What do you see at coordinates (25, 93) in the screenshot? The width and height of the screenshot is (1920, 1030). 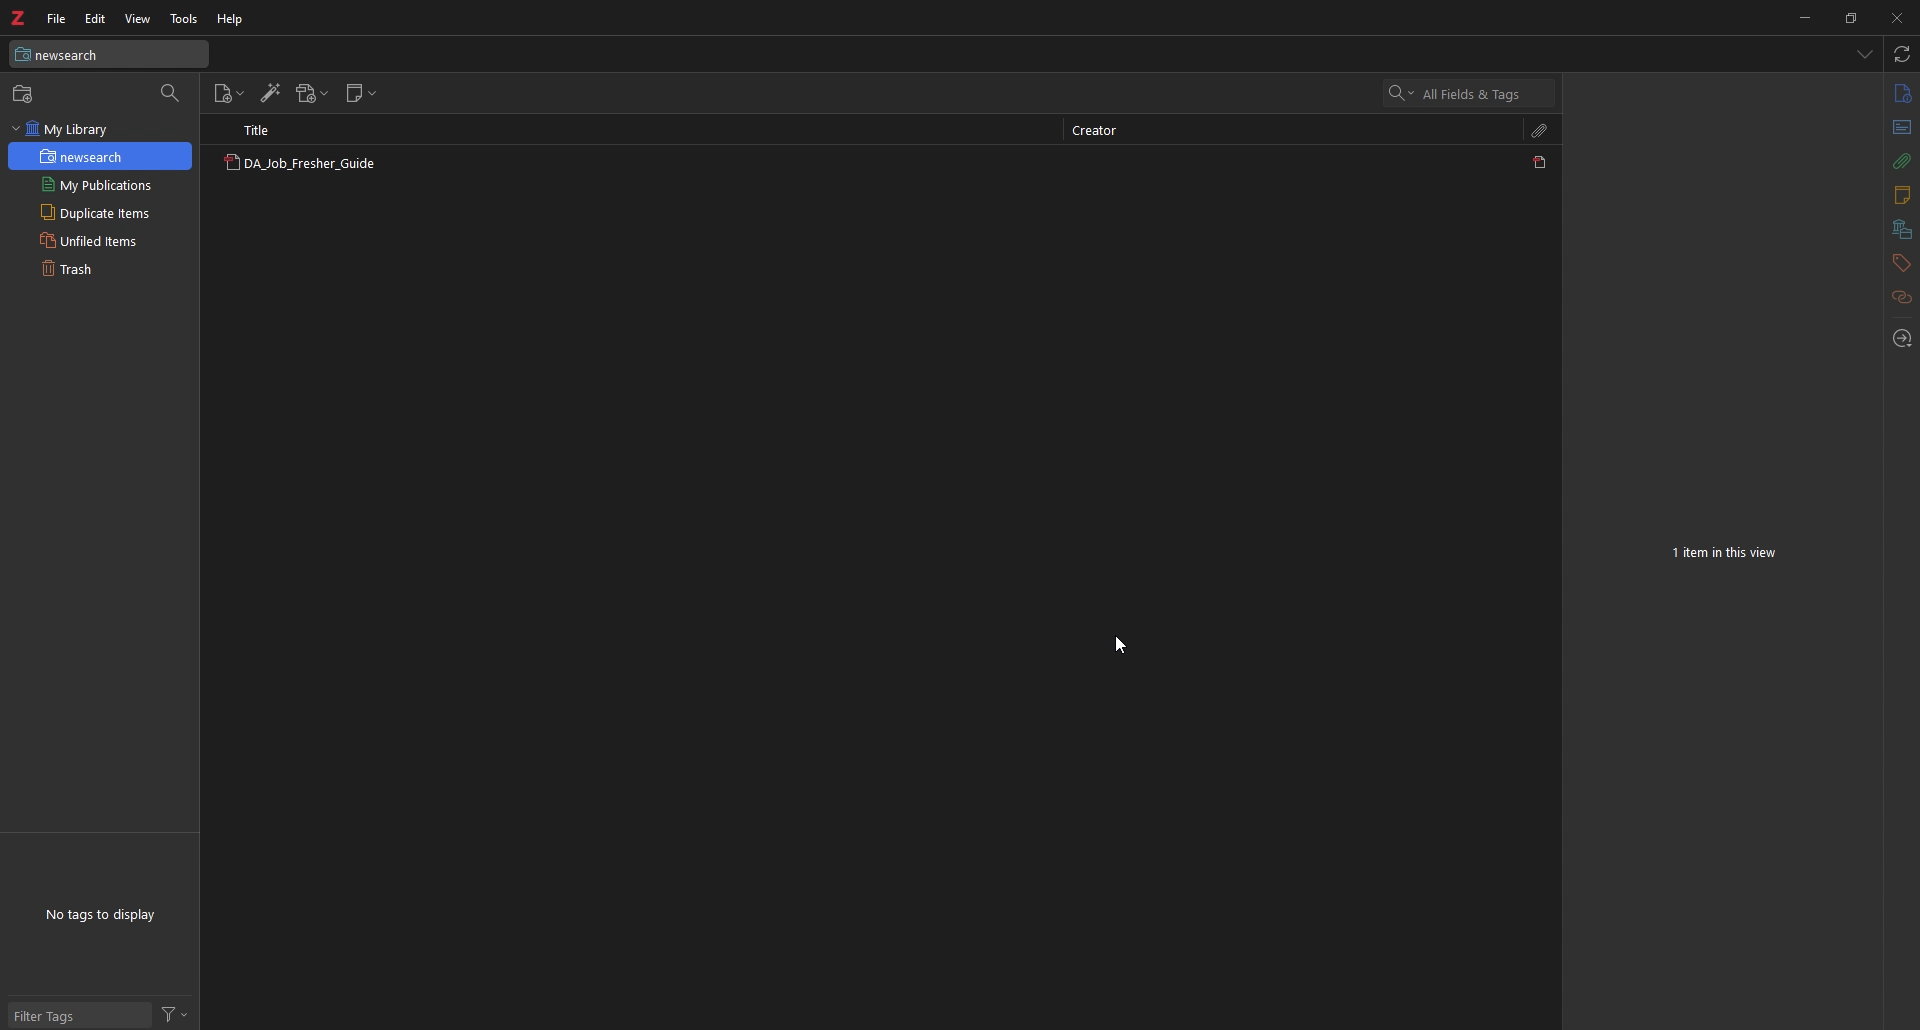 I see `new item` at bounding box center [25, 93].